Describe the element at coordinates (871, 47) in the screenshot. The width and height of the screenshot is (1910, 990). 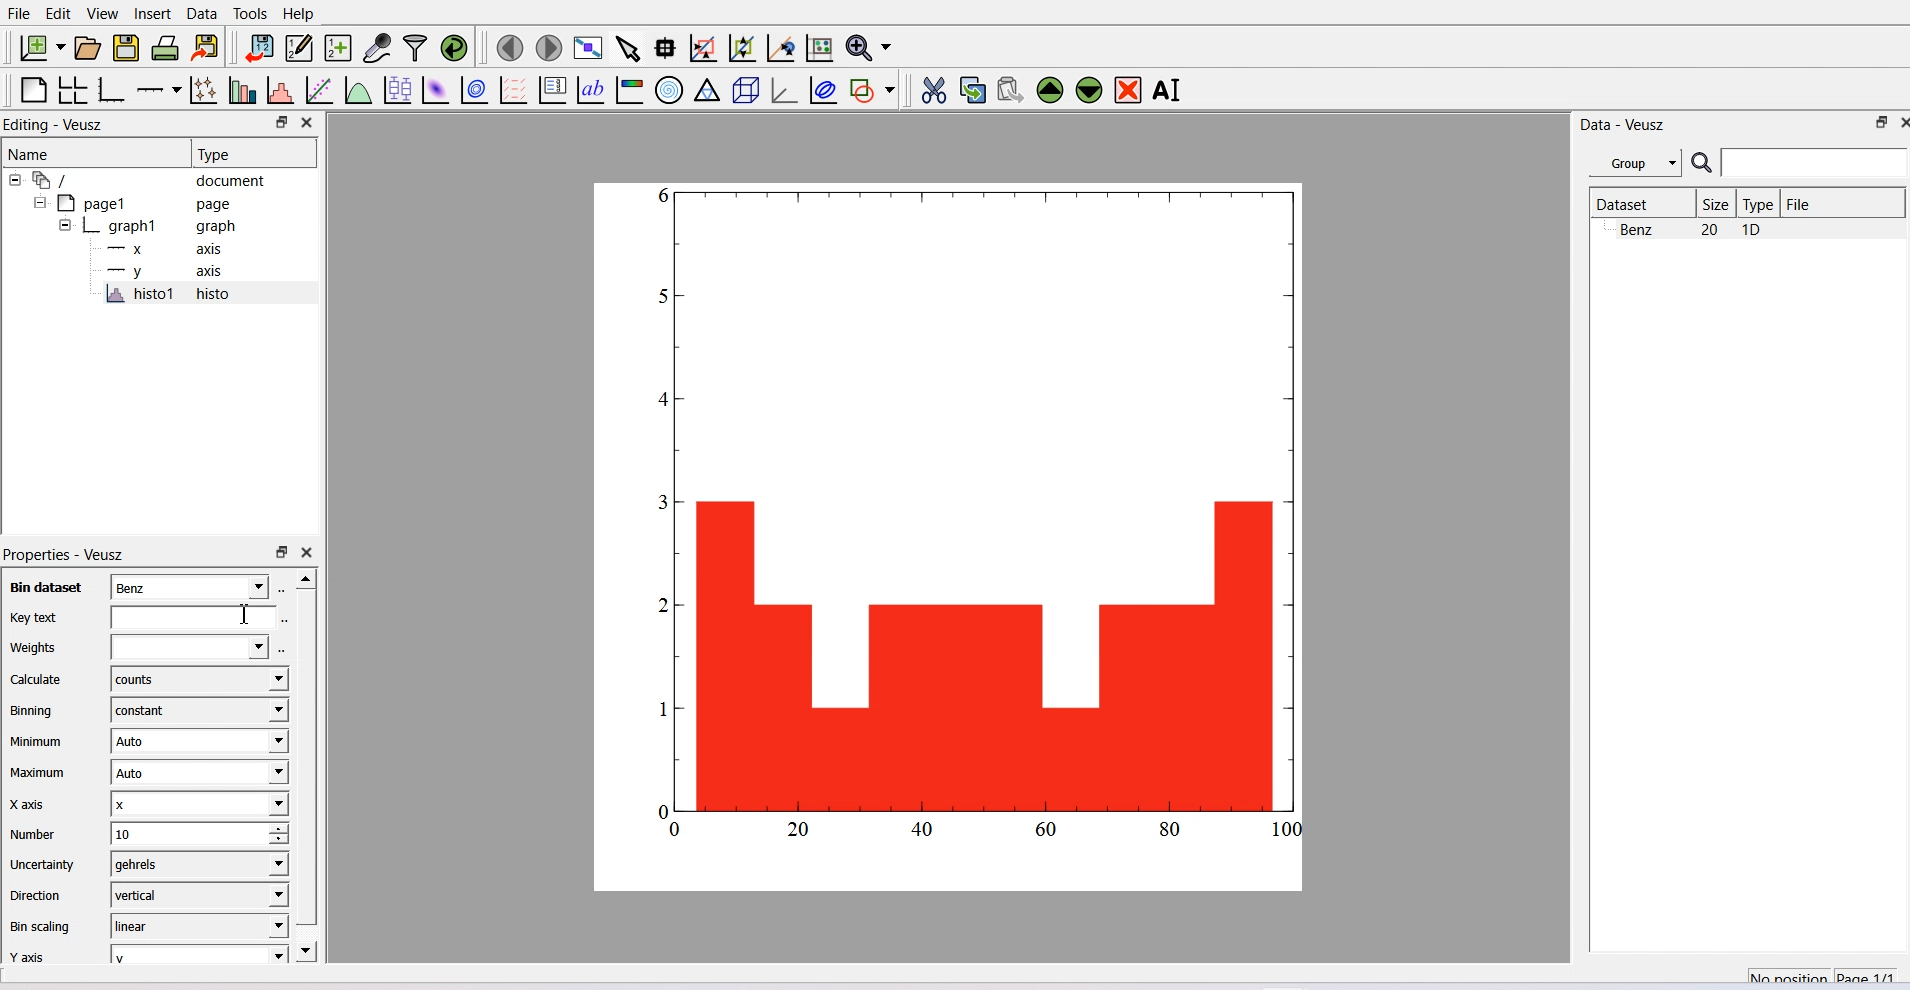
I see `Zoom Function Menu` at that location.